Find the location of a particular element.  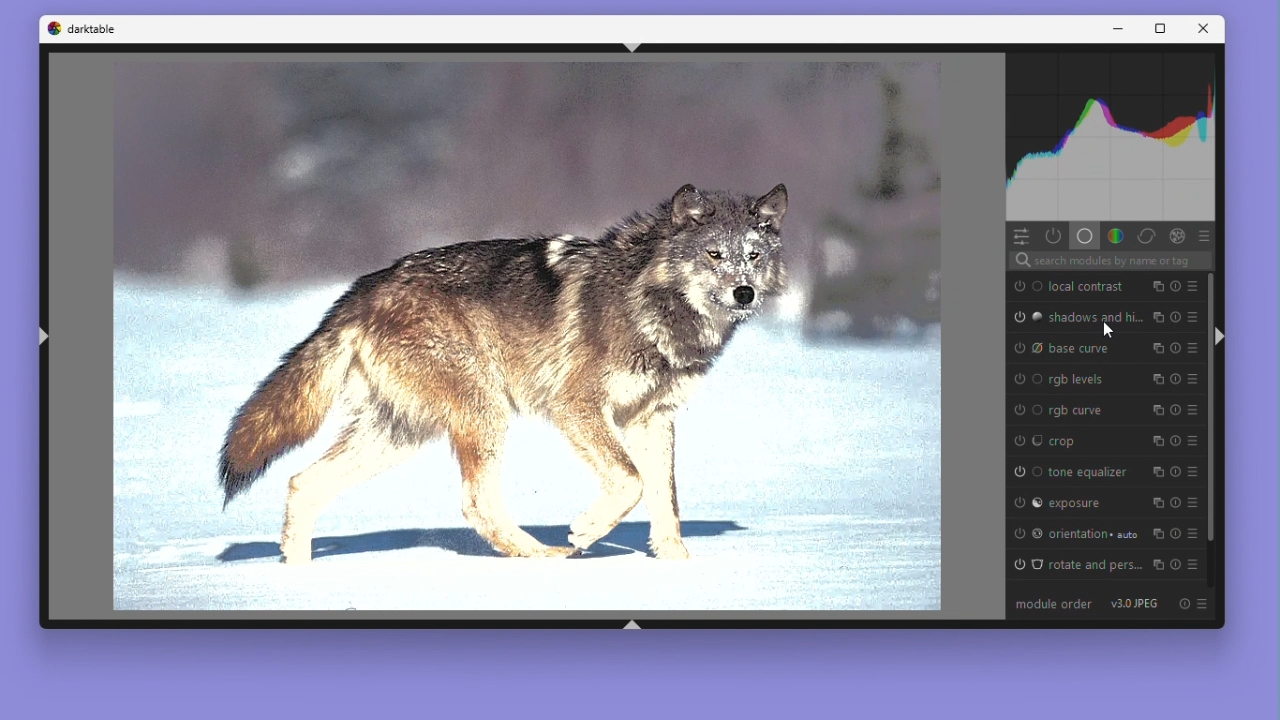

'Local contrast' is switched on is located at coordinates (1024, 285).